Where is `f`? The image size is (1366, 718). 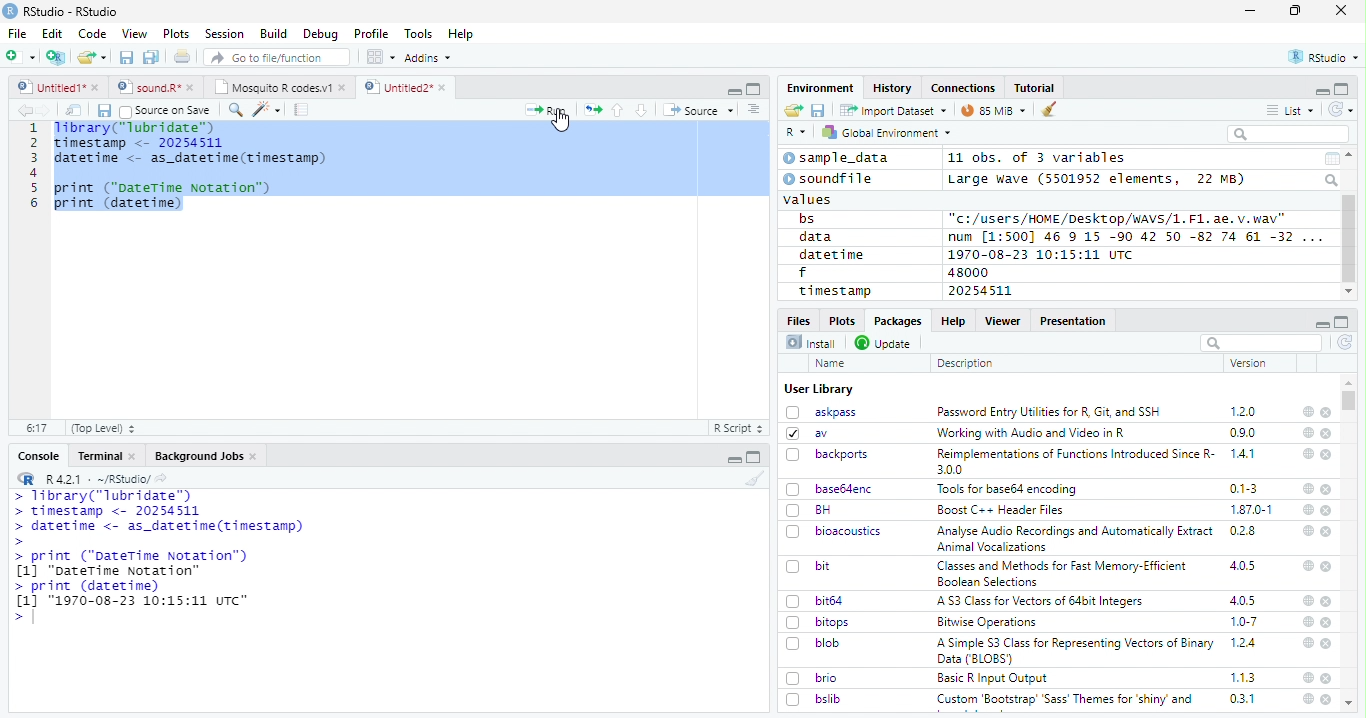
f is located at coordinates (803, 273).